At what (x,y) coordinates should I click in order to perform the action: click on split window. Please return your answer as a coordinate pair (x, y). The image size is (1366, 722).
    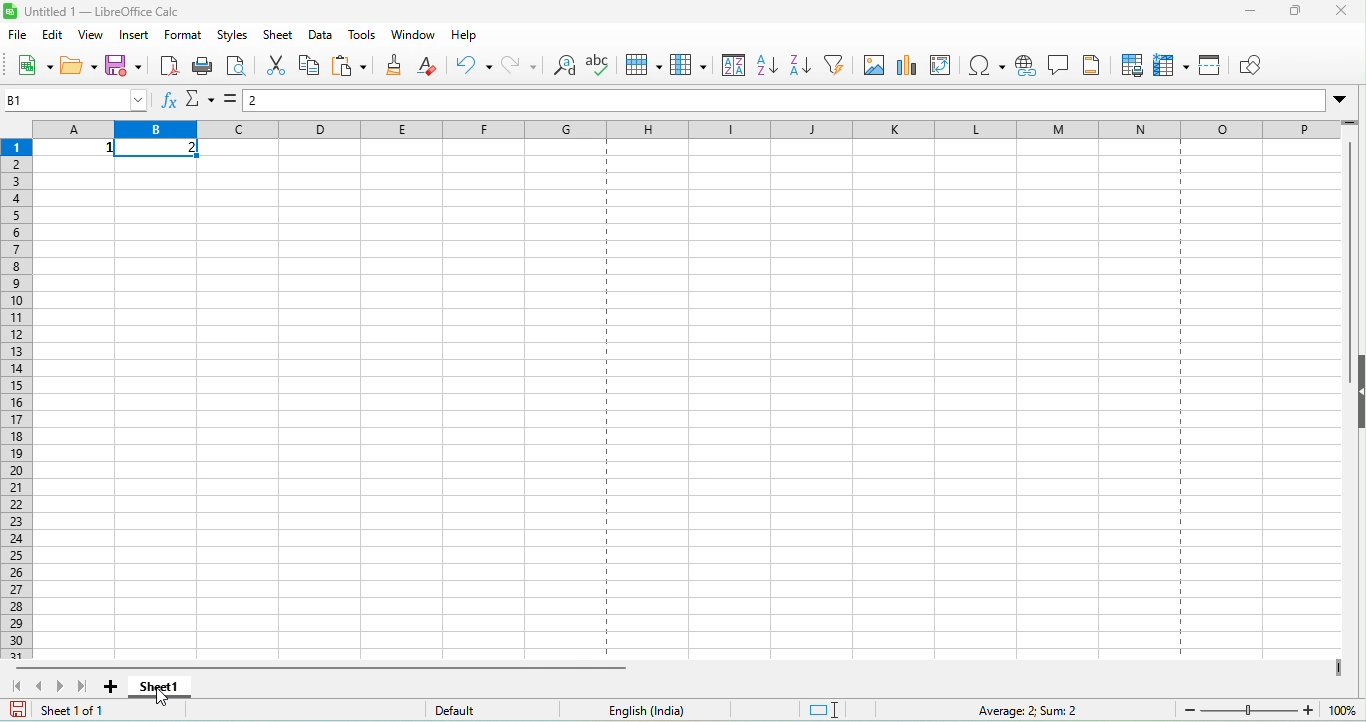
    Looking at the image, I should click on (1211, 67).